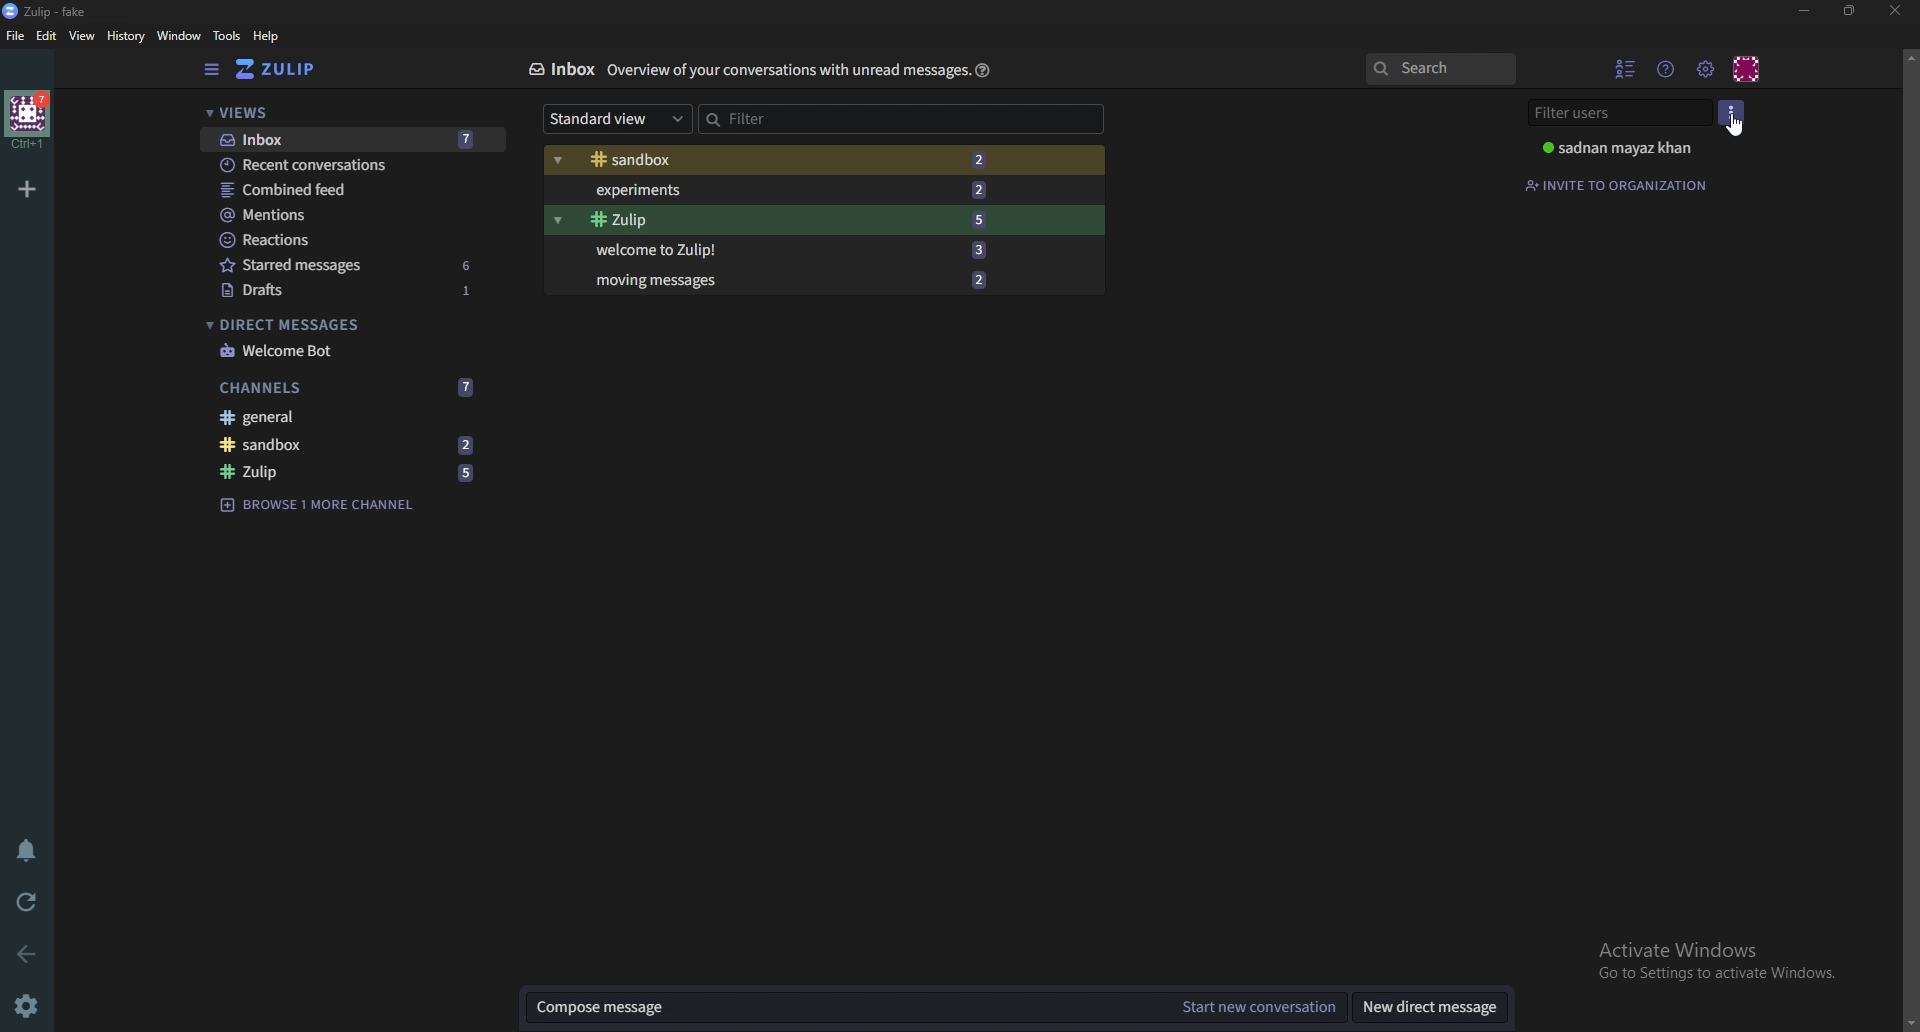 This screenshot has height=1032, width=1920. Describe the element at coordinates (316, 506) in the screenshot. I see `browse channel` at that location.